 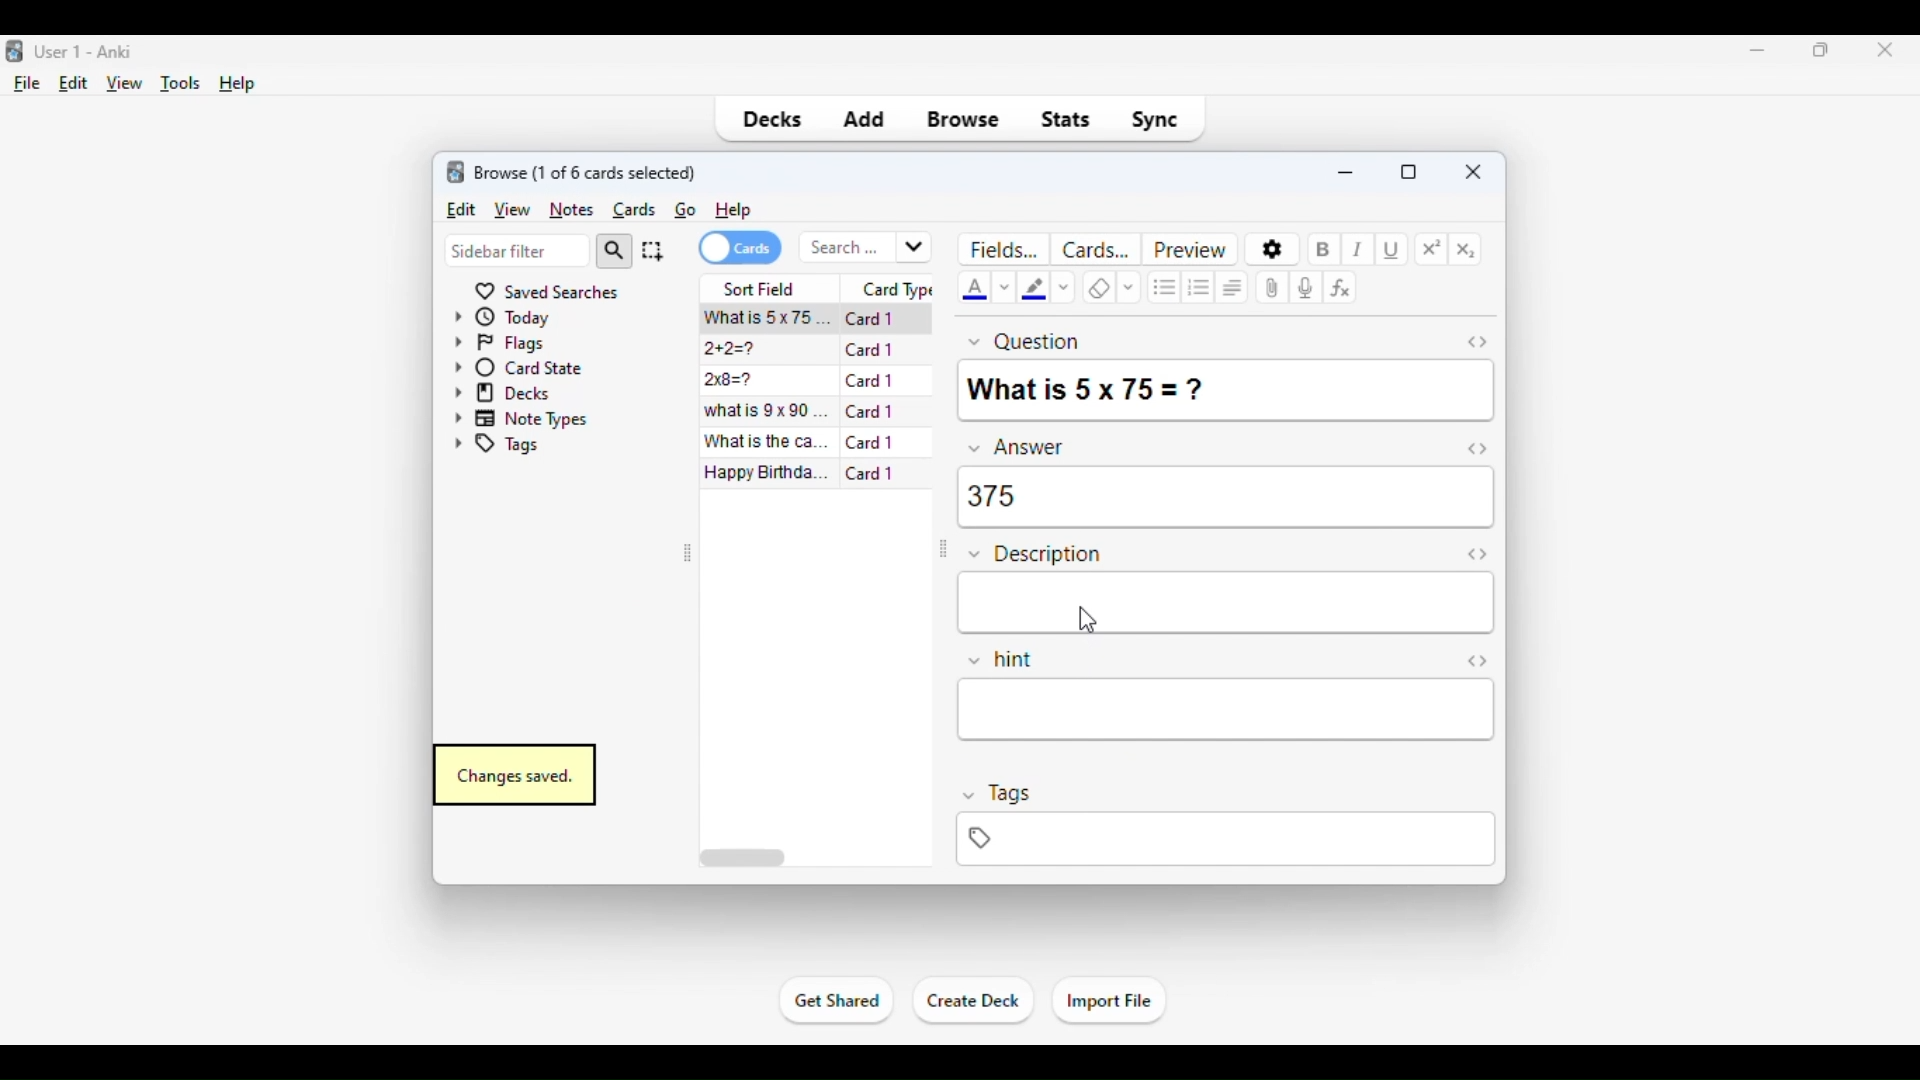 What do you see at coordinates (997, 794) in the screenshot?
I see `tags` at bounding box center [997, 794].